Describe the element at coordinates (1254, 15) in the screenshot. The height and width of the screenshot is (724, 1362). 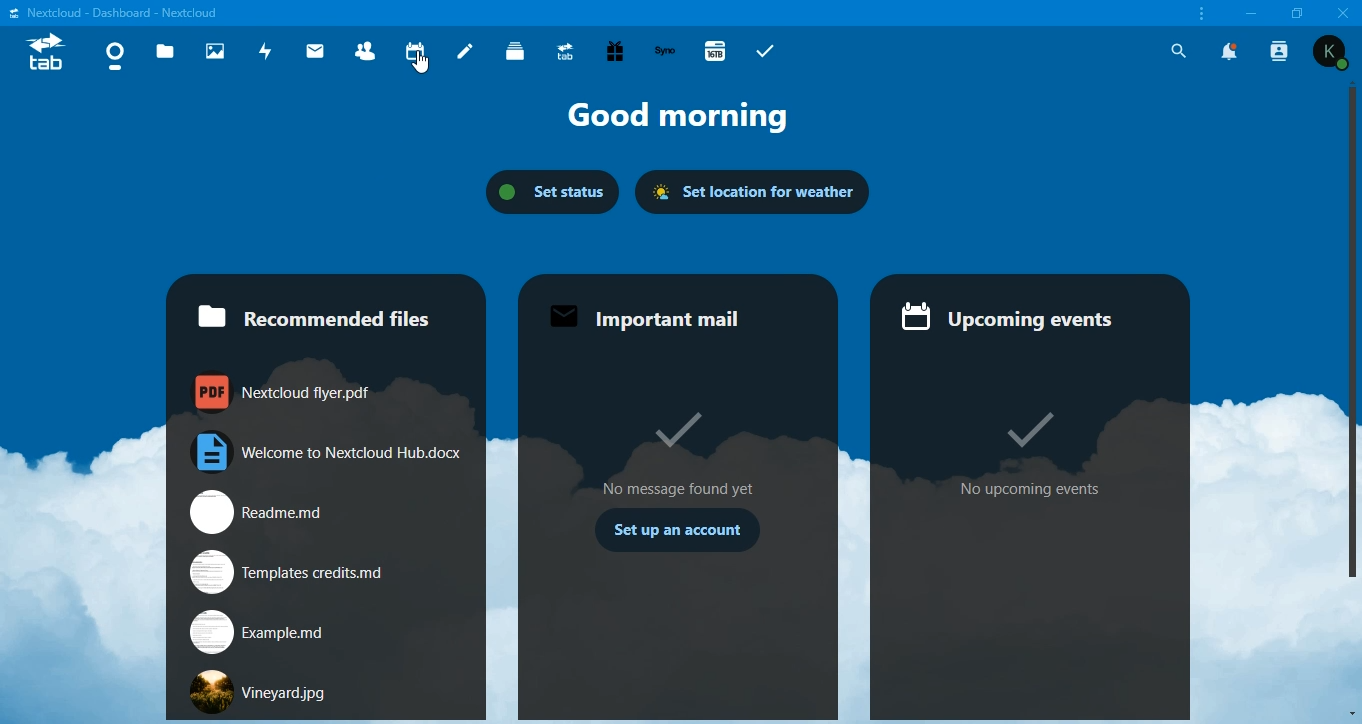
I see `minimize` at that location.